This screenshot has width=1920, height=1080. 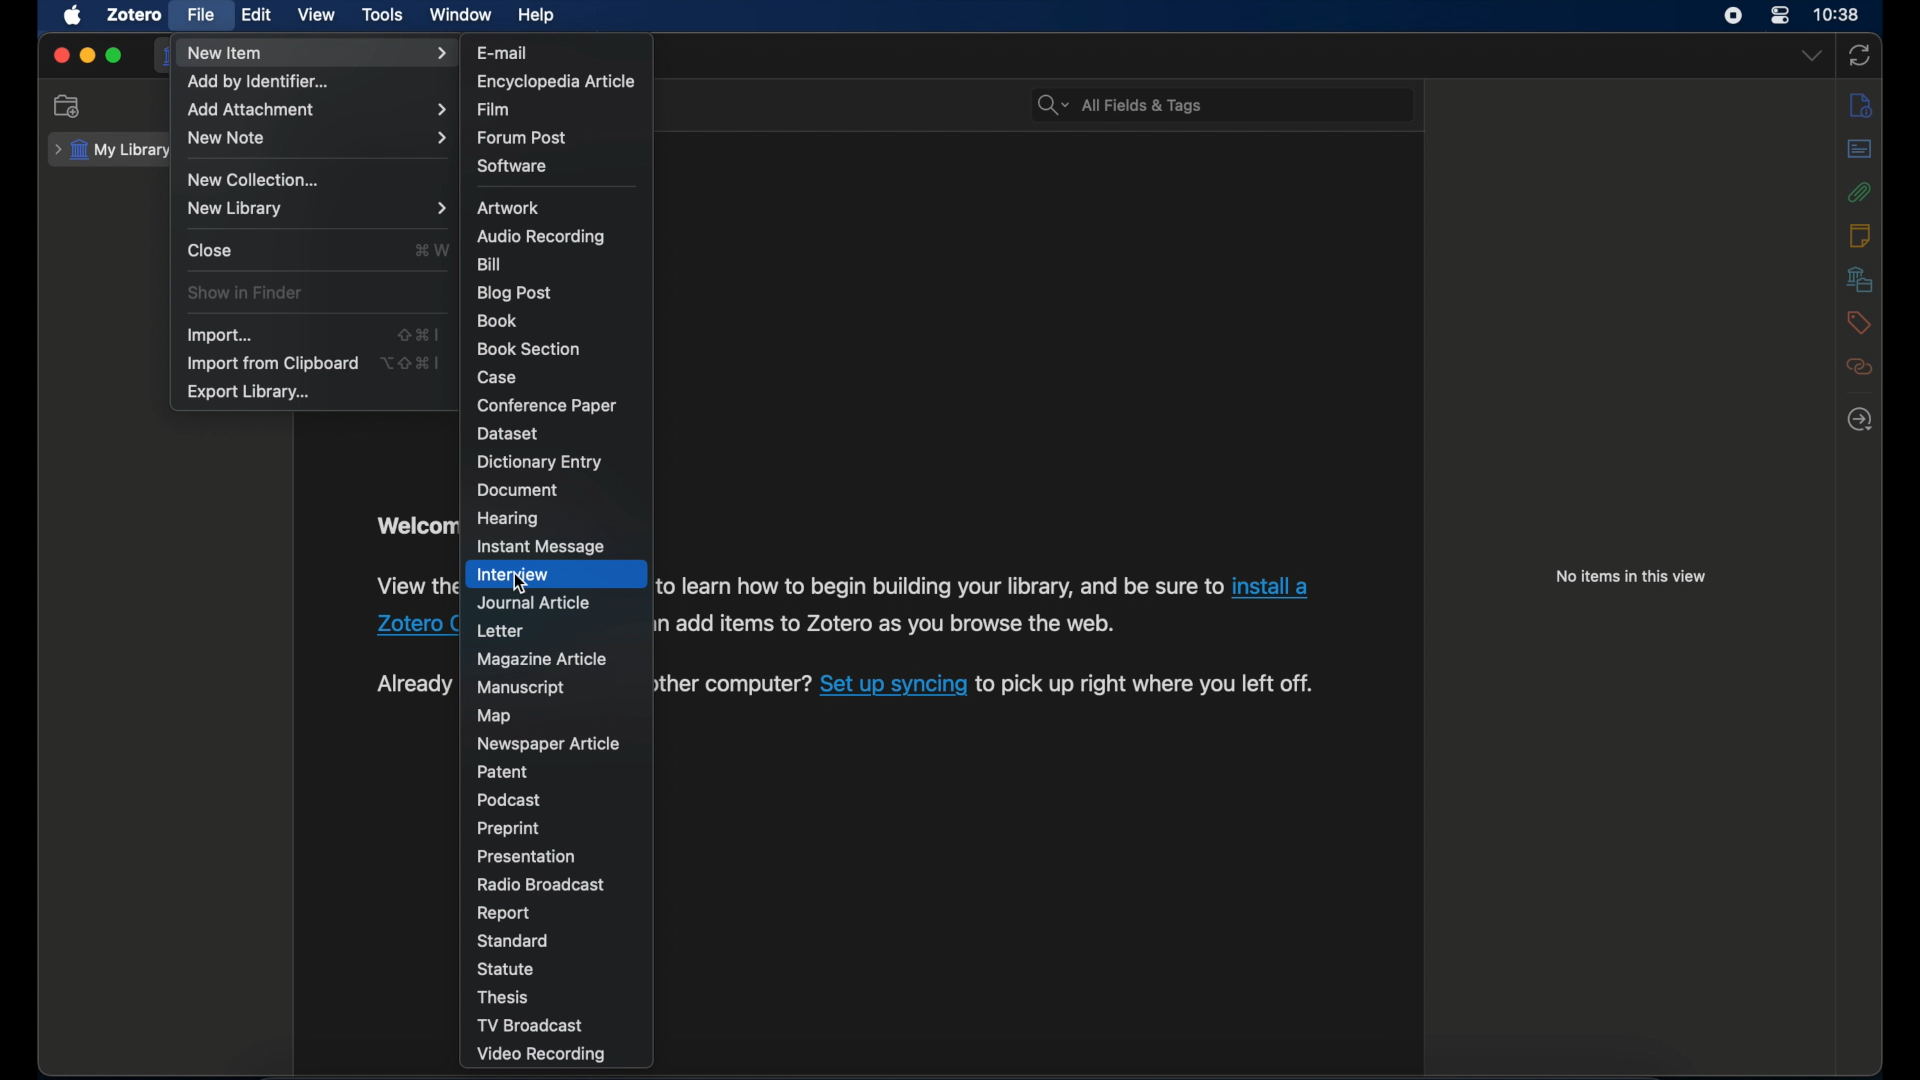 What do you see at coordinates (542, 237) in the screenshot?
I see `audio recording` at bounding box center [542, 237].